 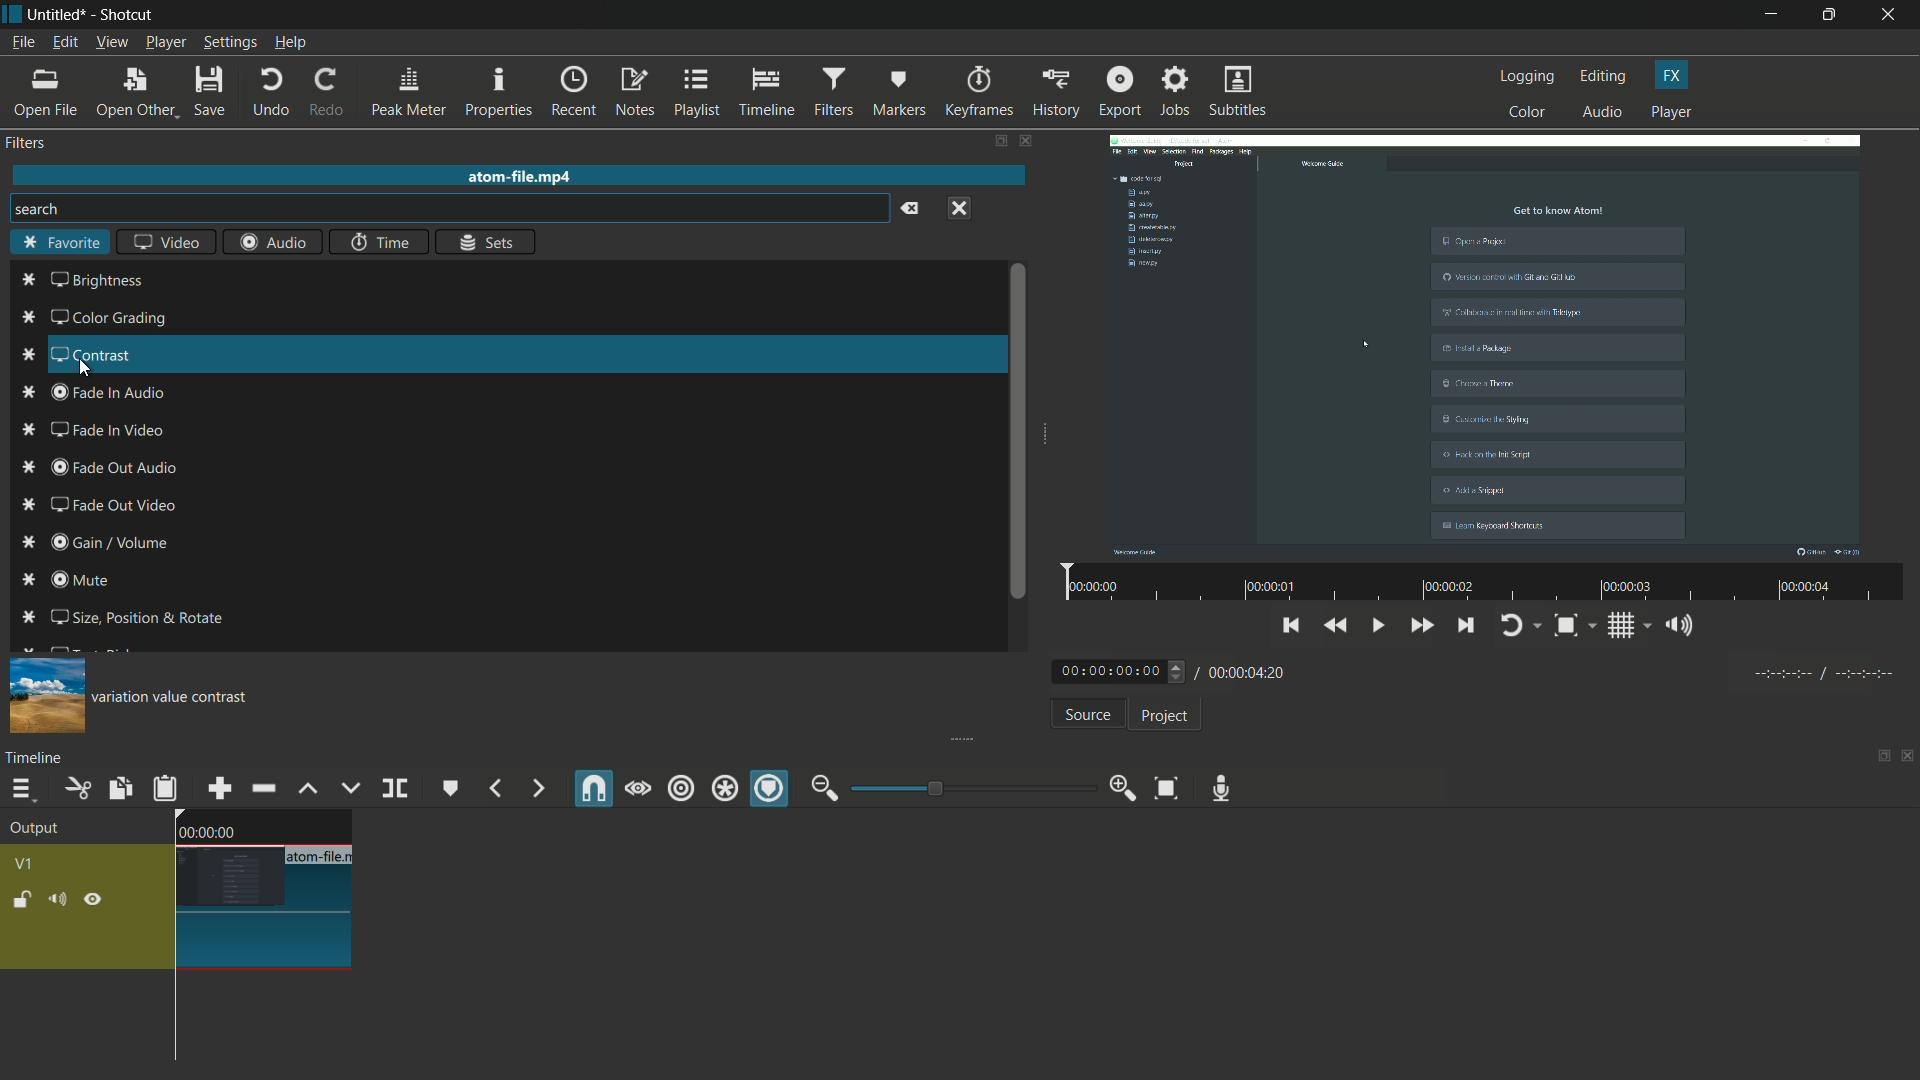 What do you see at coordinates (86, 371) in the screenshot?
I see `cursor` at bounding box center [86, 371].